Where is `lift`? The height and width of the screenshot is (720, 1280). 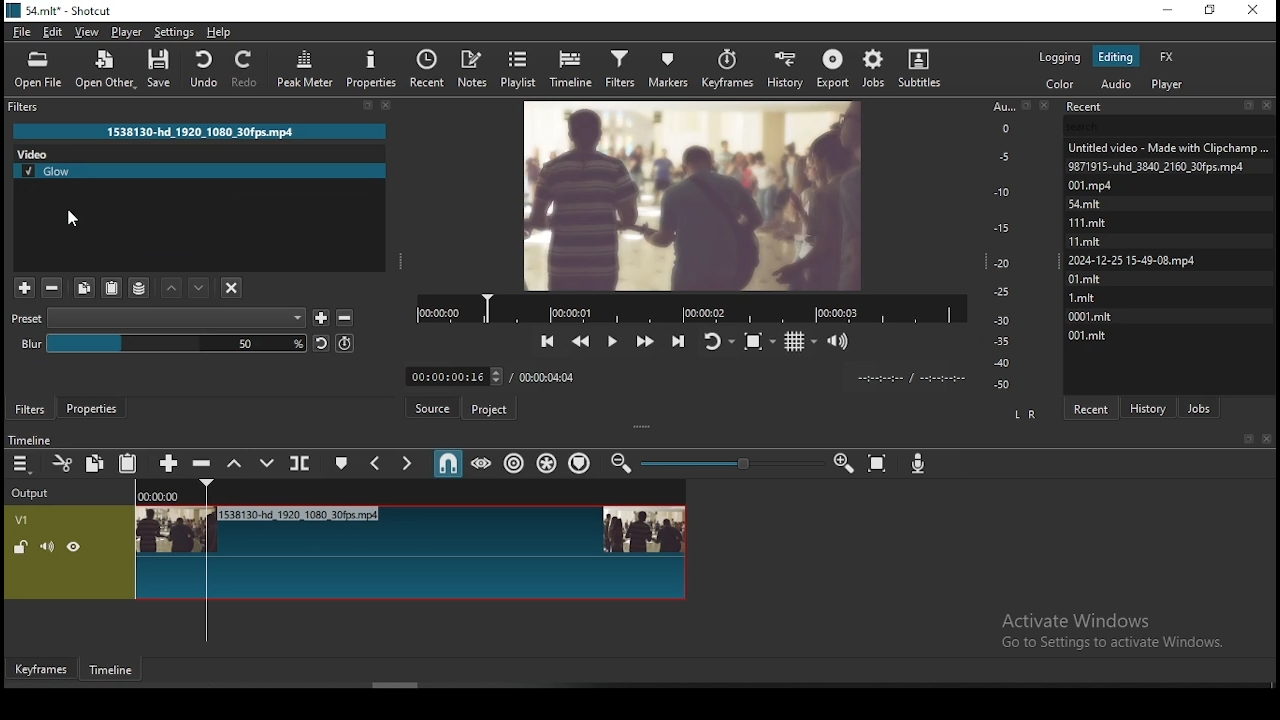 lift is located at coordinates (231, 463).